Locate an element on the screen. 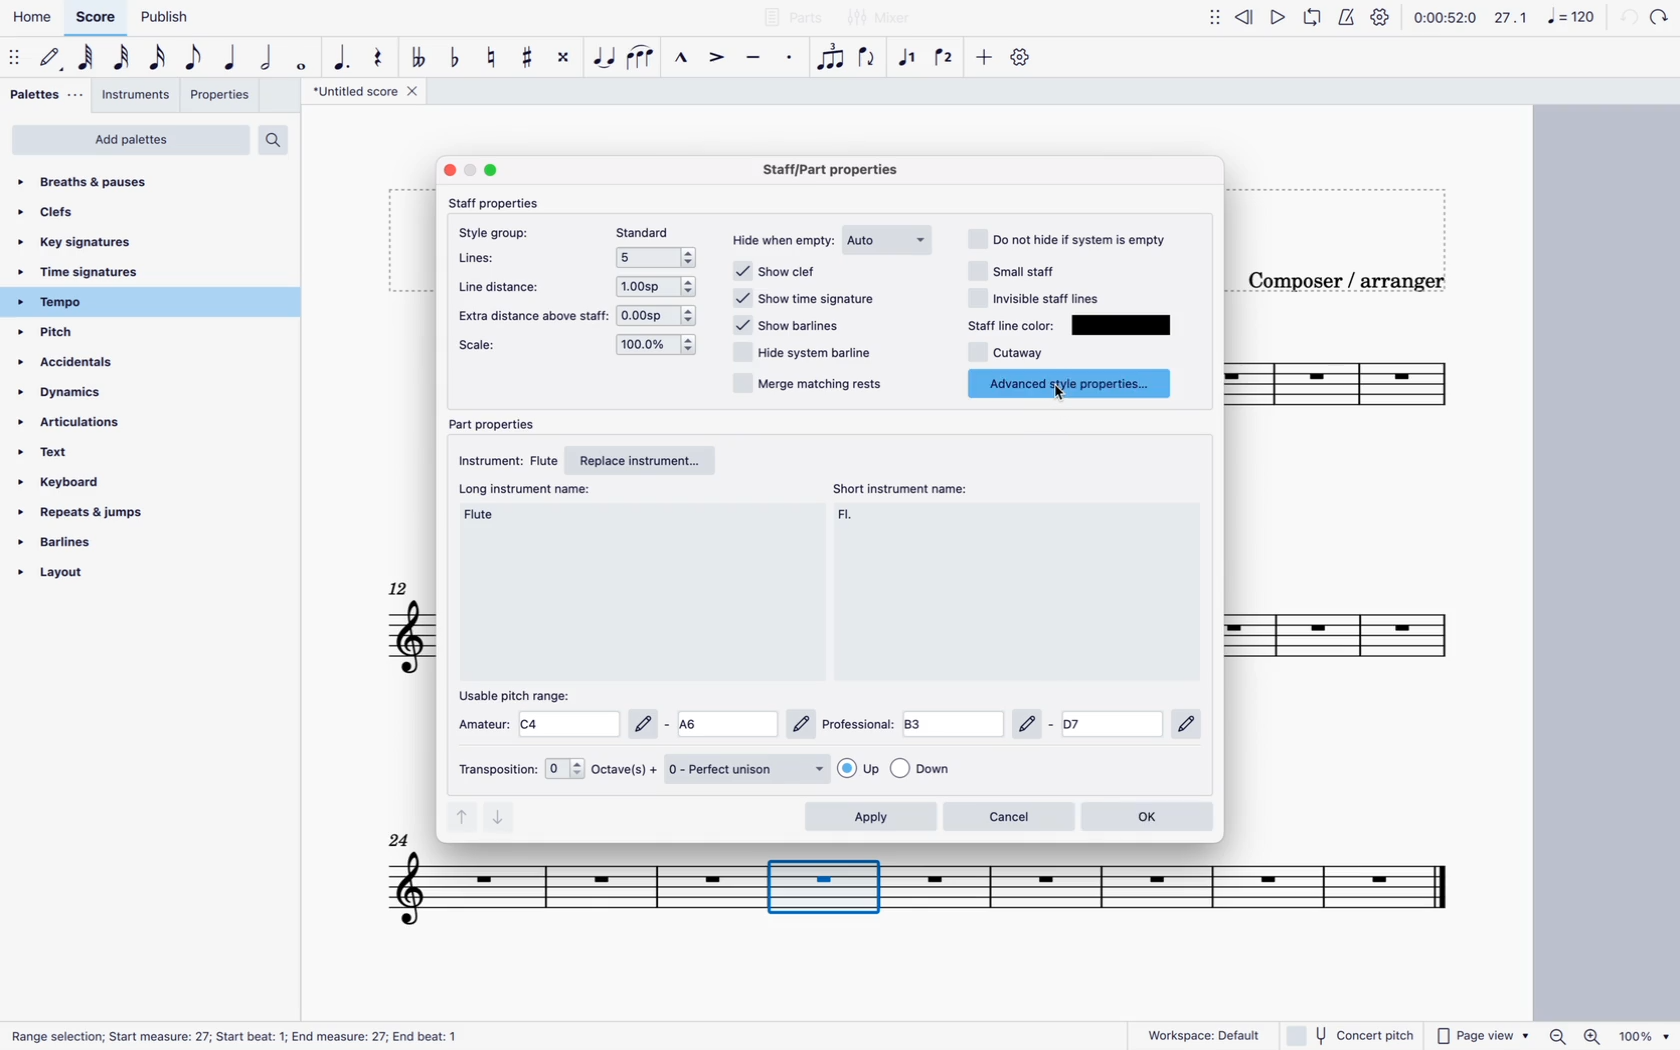 The width and height of the screenshot is (1680, 1050). time is located at coordinates (1444, 16).